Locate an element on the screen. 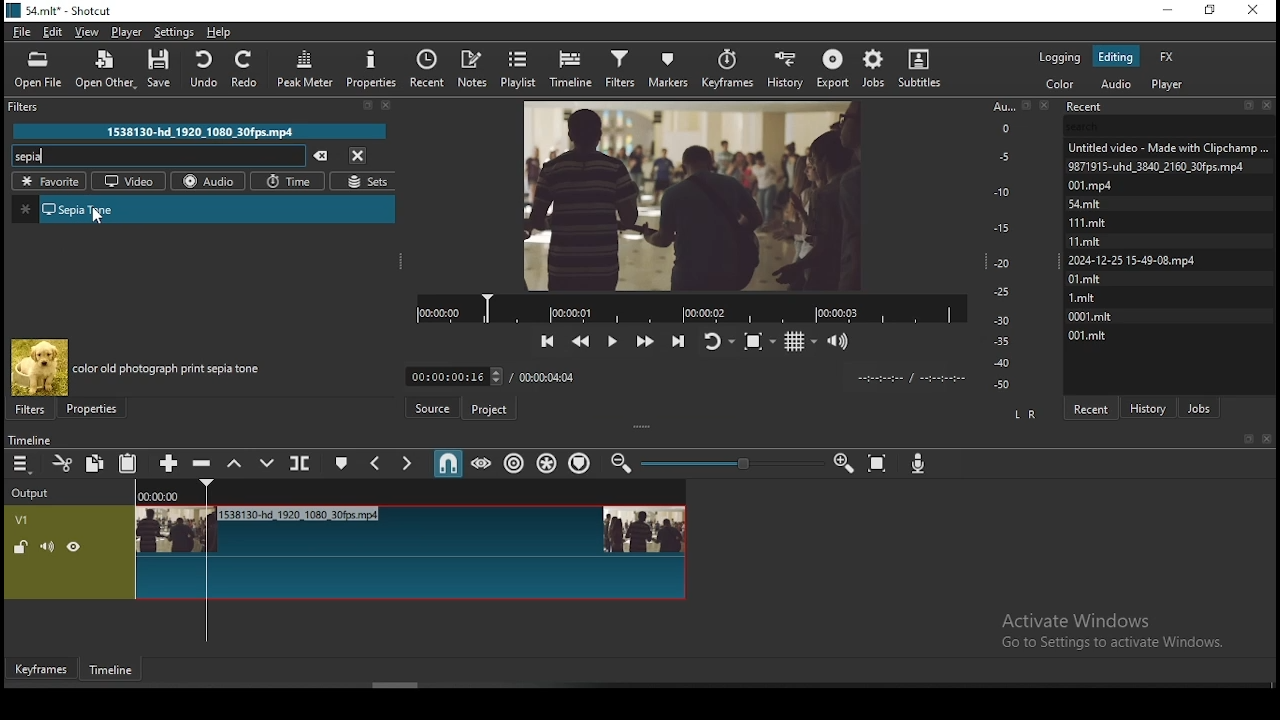 This screenshot has height=720, width=1280. sets is located at coordinates (363, 182).